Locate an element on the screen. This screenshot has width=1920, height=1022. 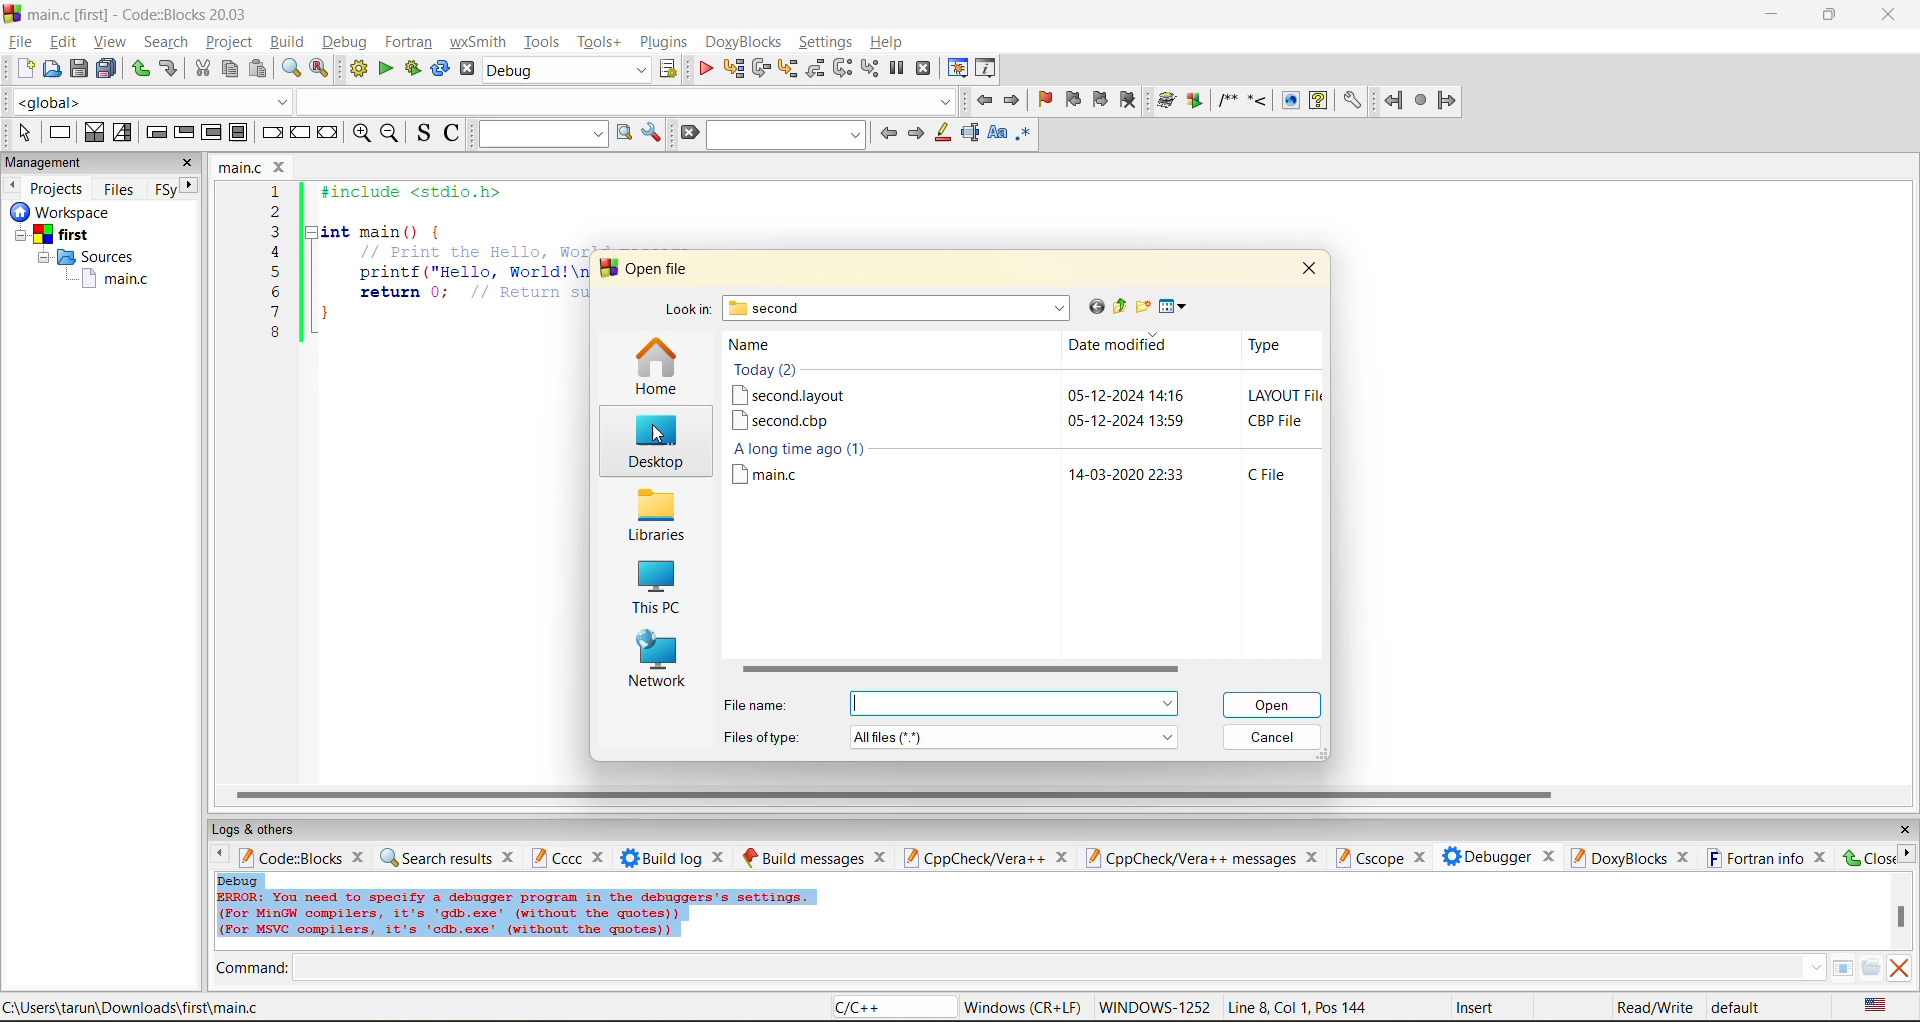
undo is located at coordinates (166, 69).